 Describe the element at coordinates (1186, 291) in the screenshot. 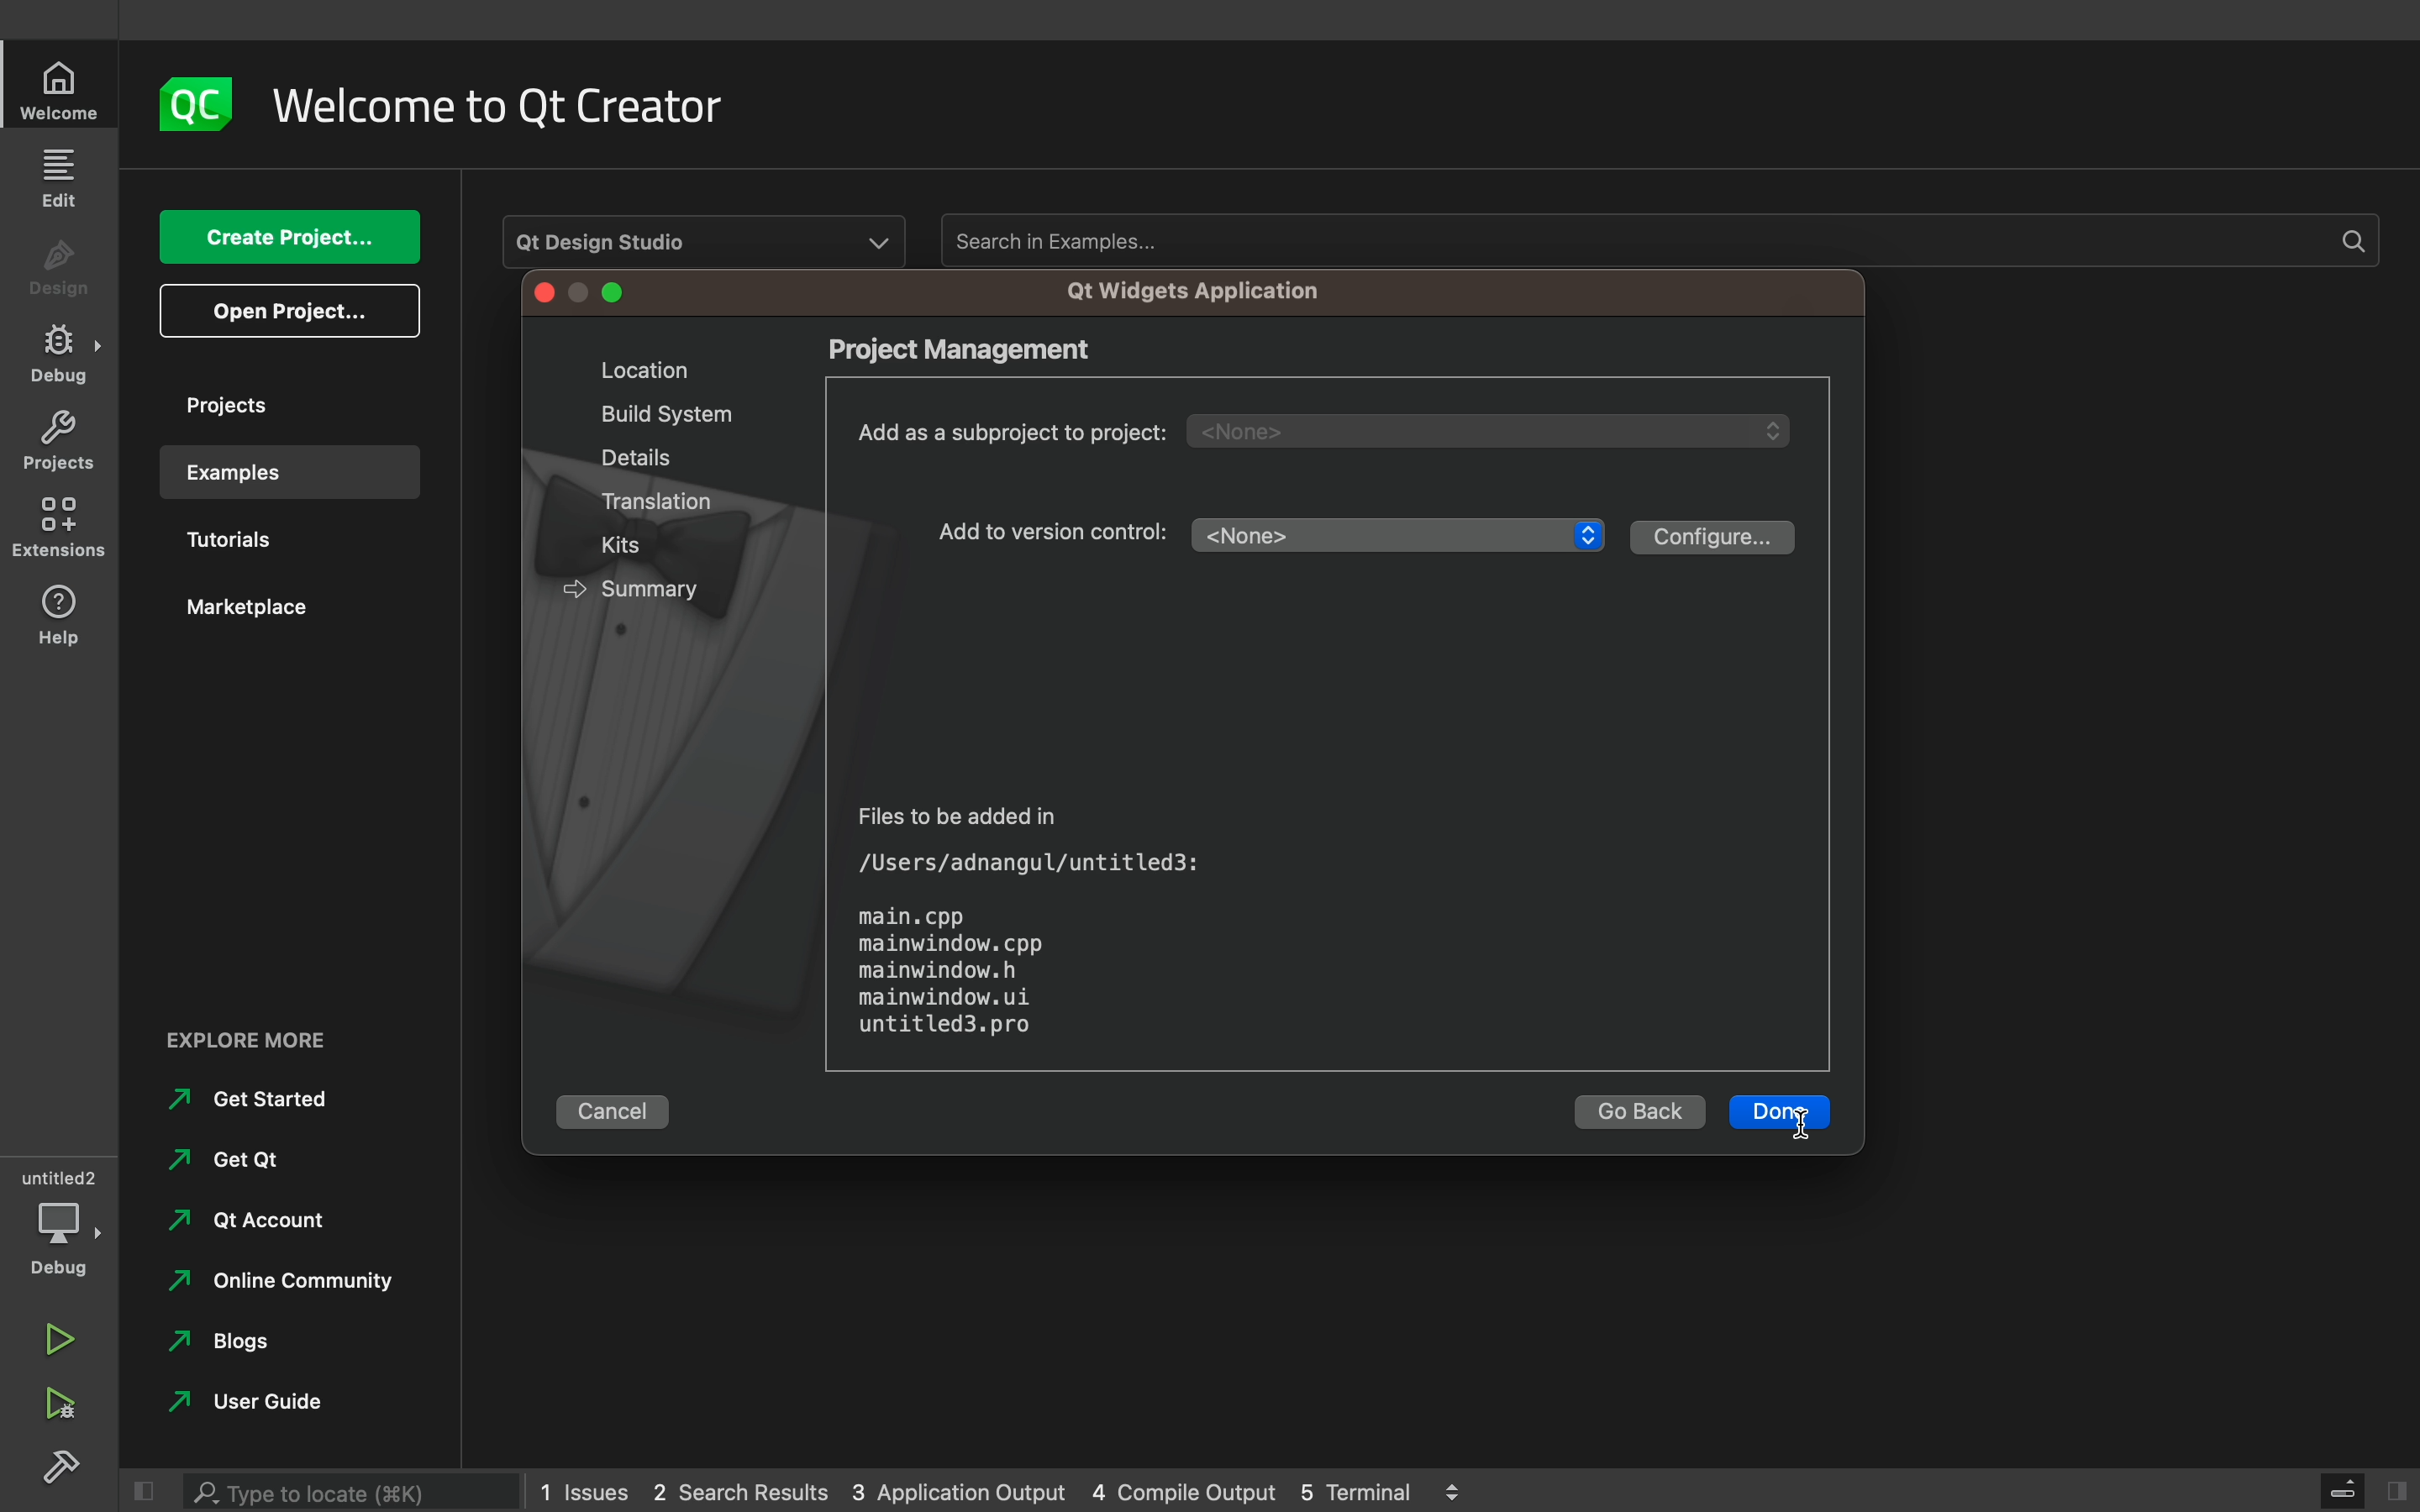

I see `widget application` at that location.